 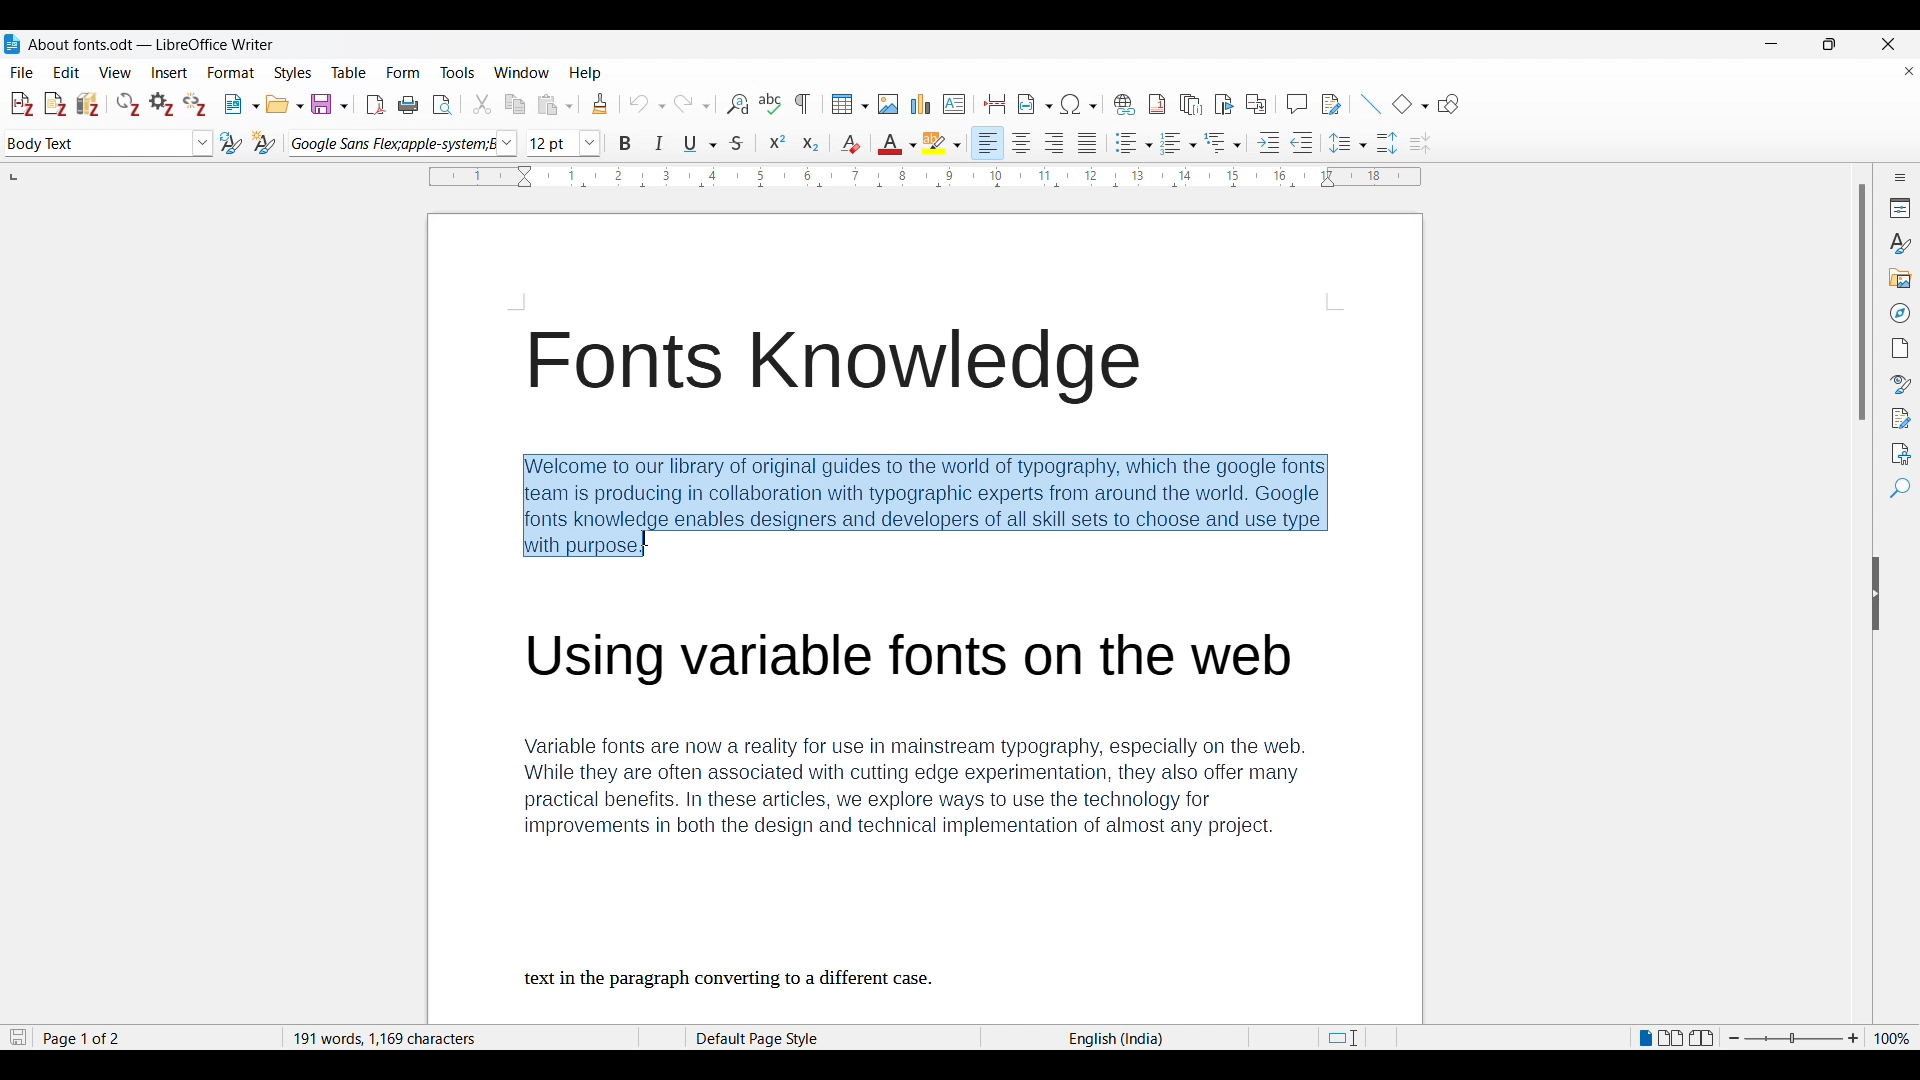 I want to click on Open, so click(x=285, y=104).